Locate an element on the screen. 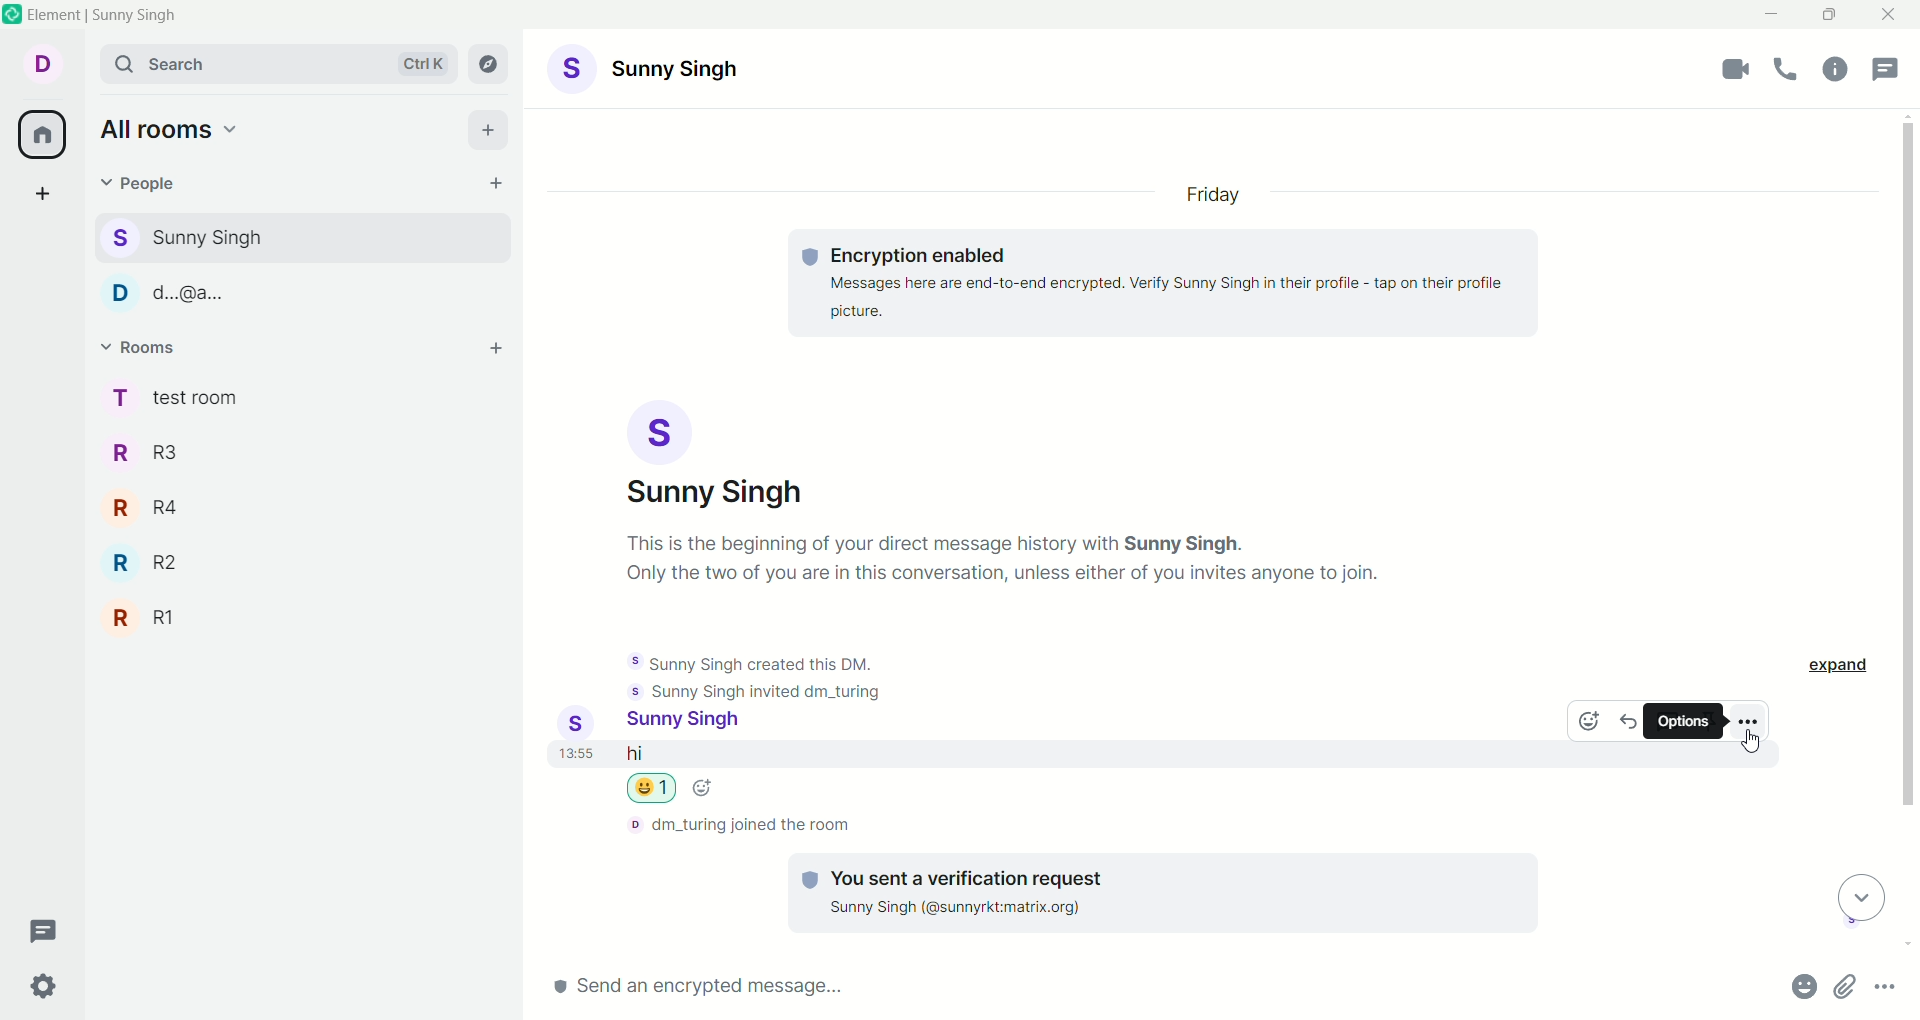 This screenshot has height=1020, width=1920. maximize is located at coordinates (1826, 15).